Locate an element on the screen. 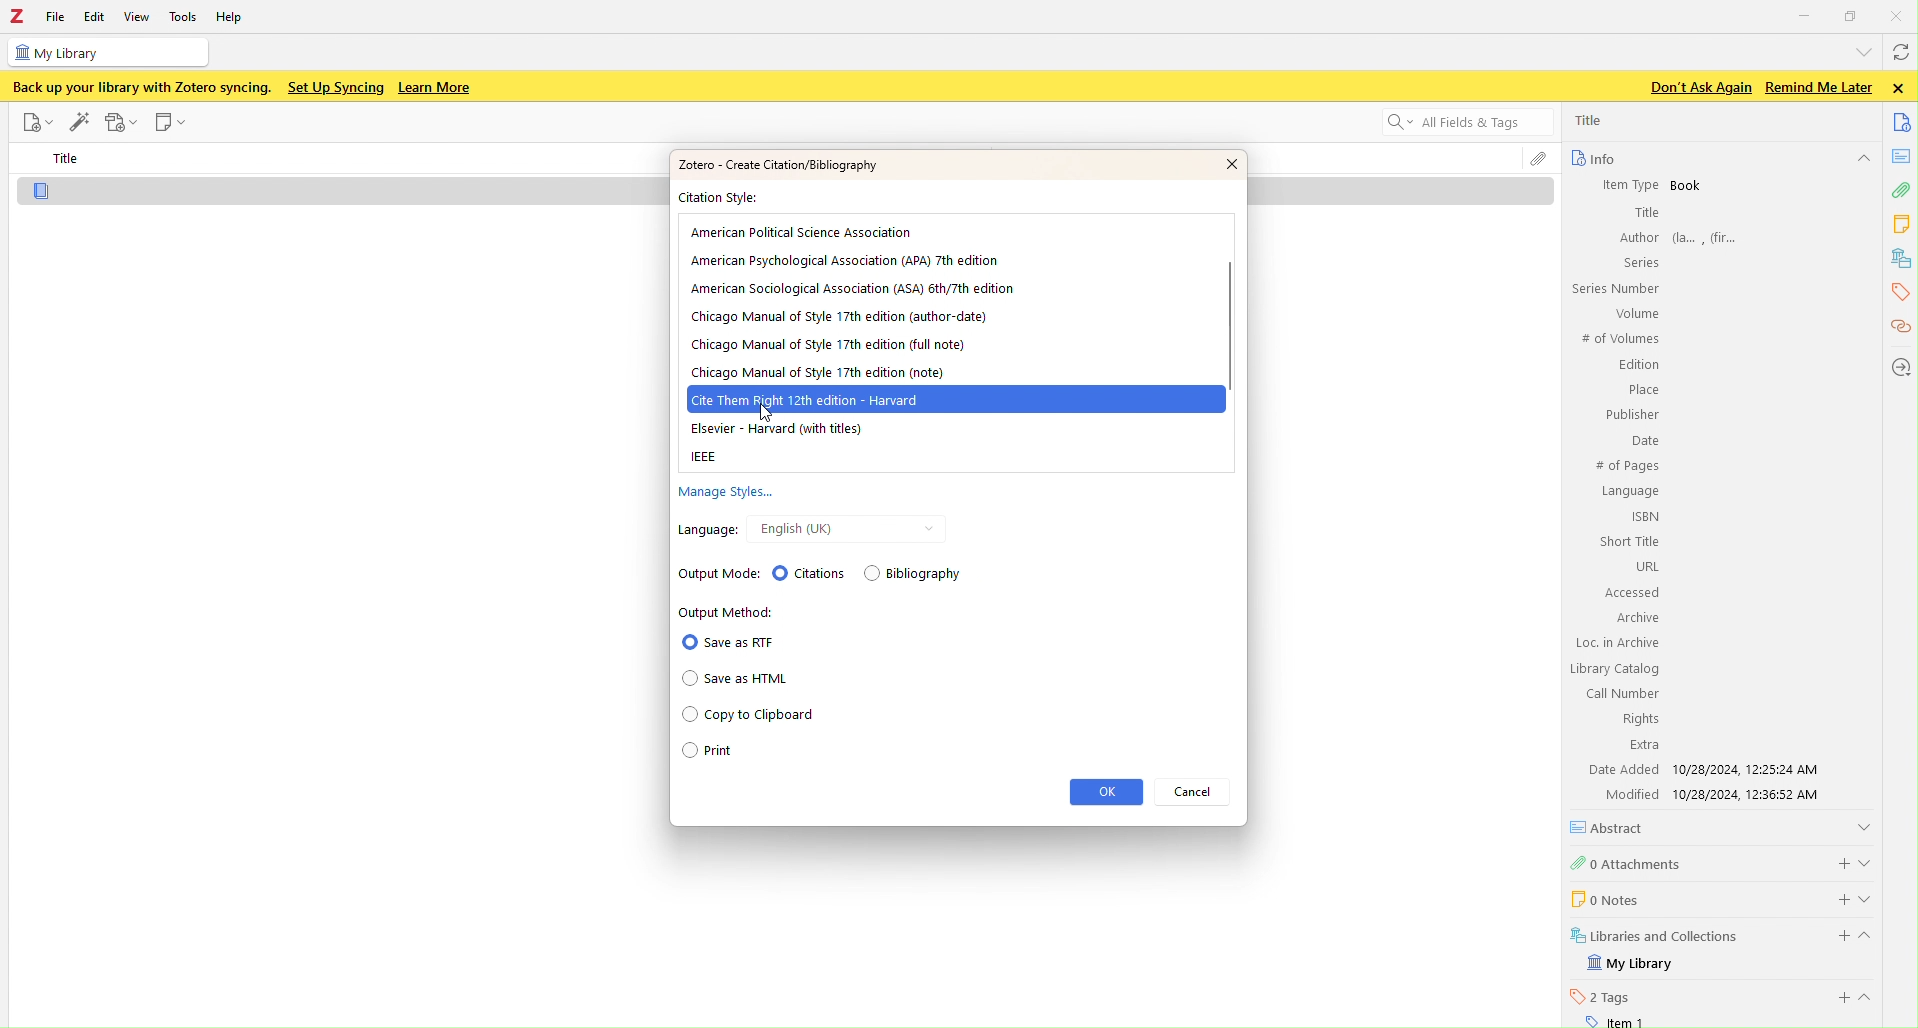 The height and width of the screenshot is (1028, 1918). Edit is located at coordinates (93, 17).